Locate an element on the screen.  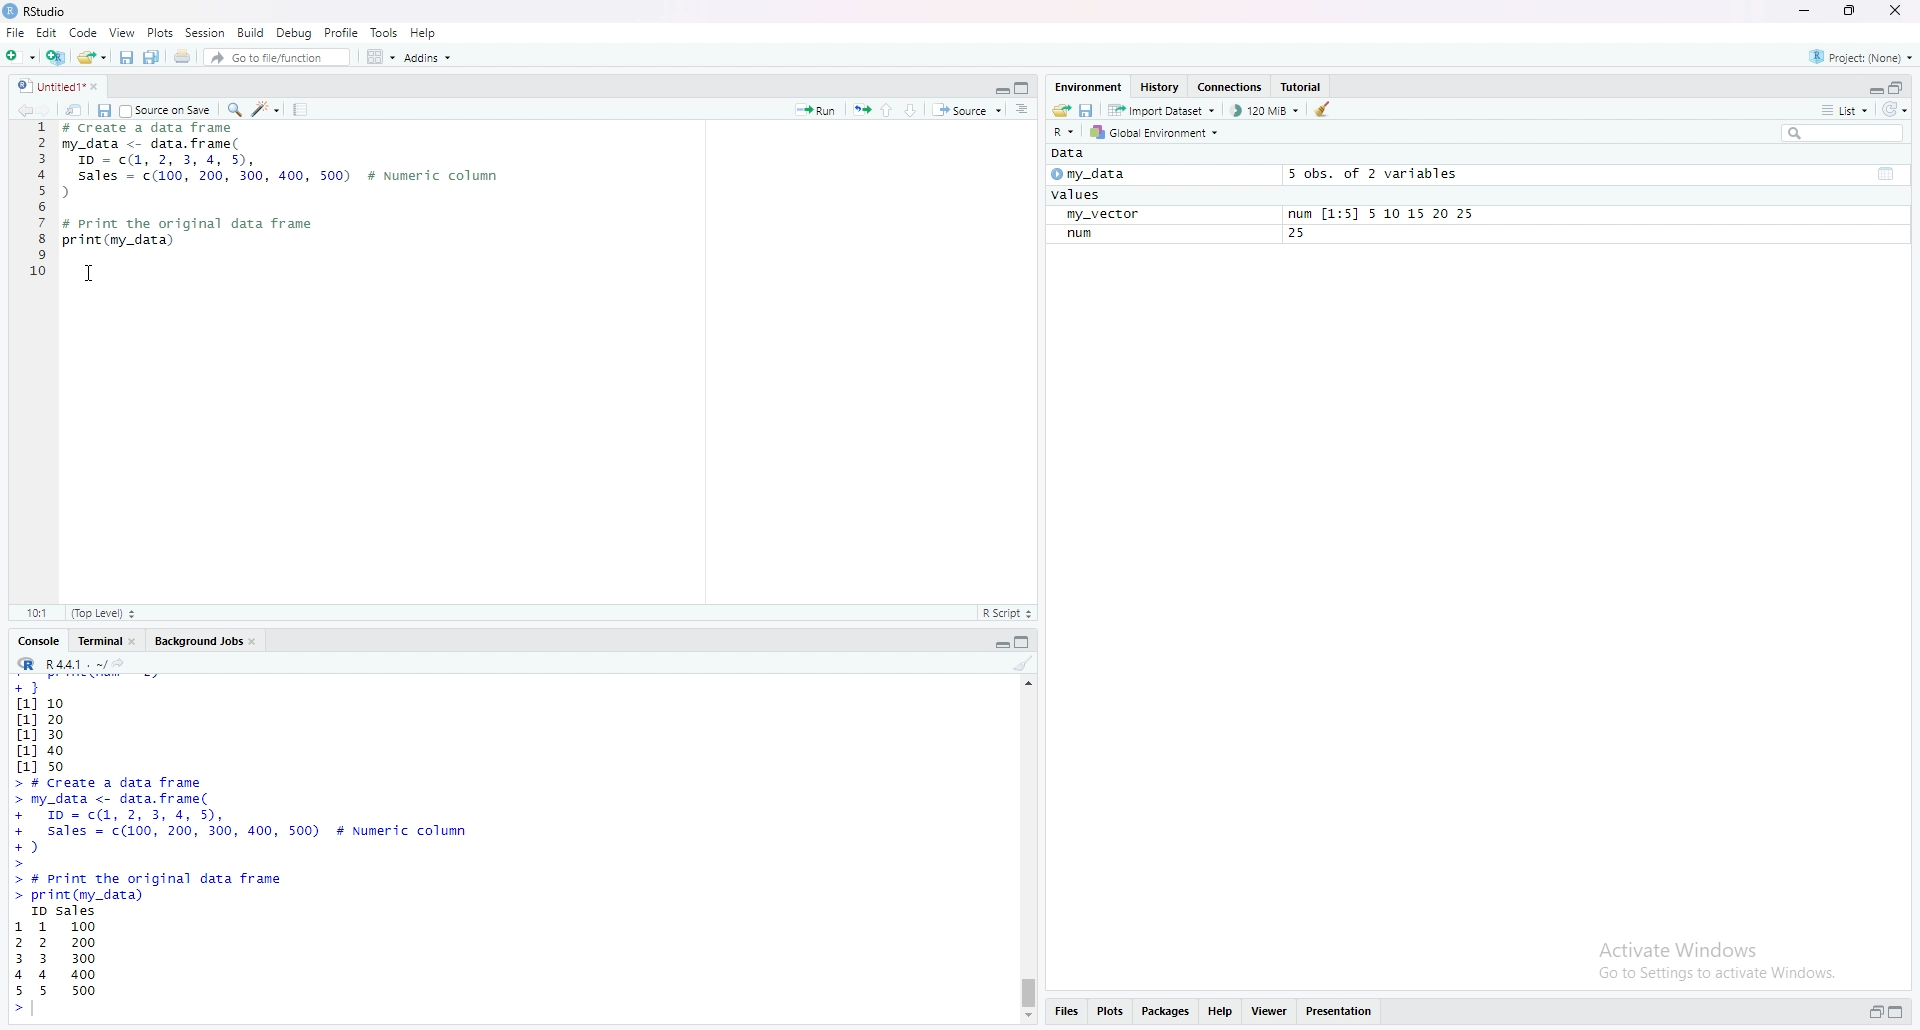
save current document is located at coordinates (105, 111).